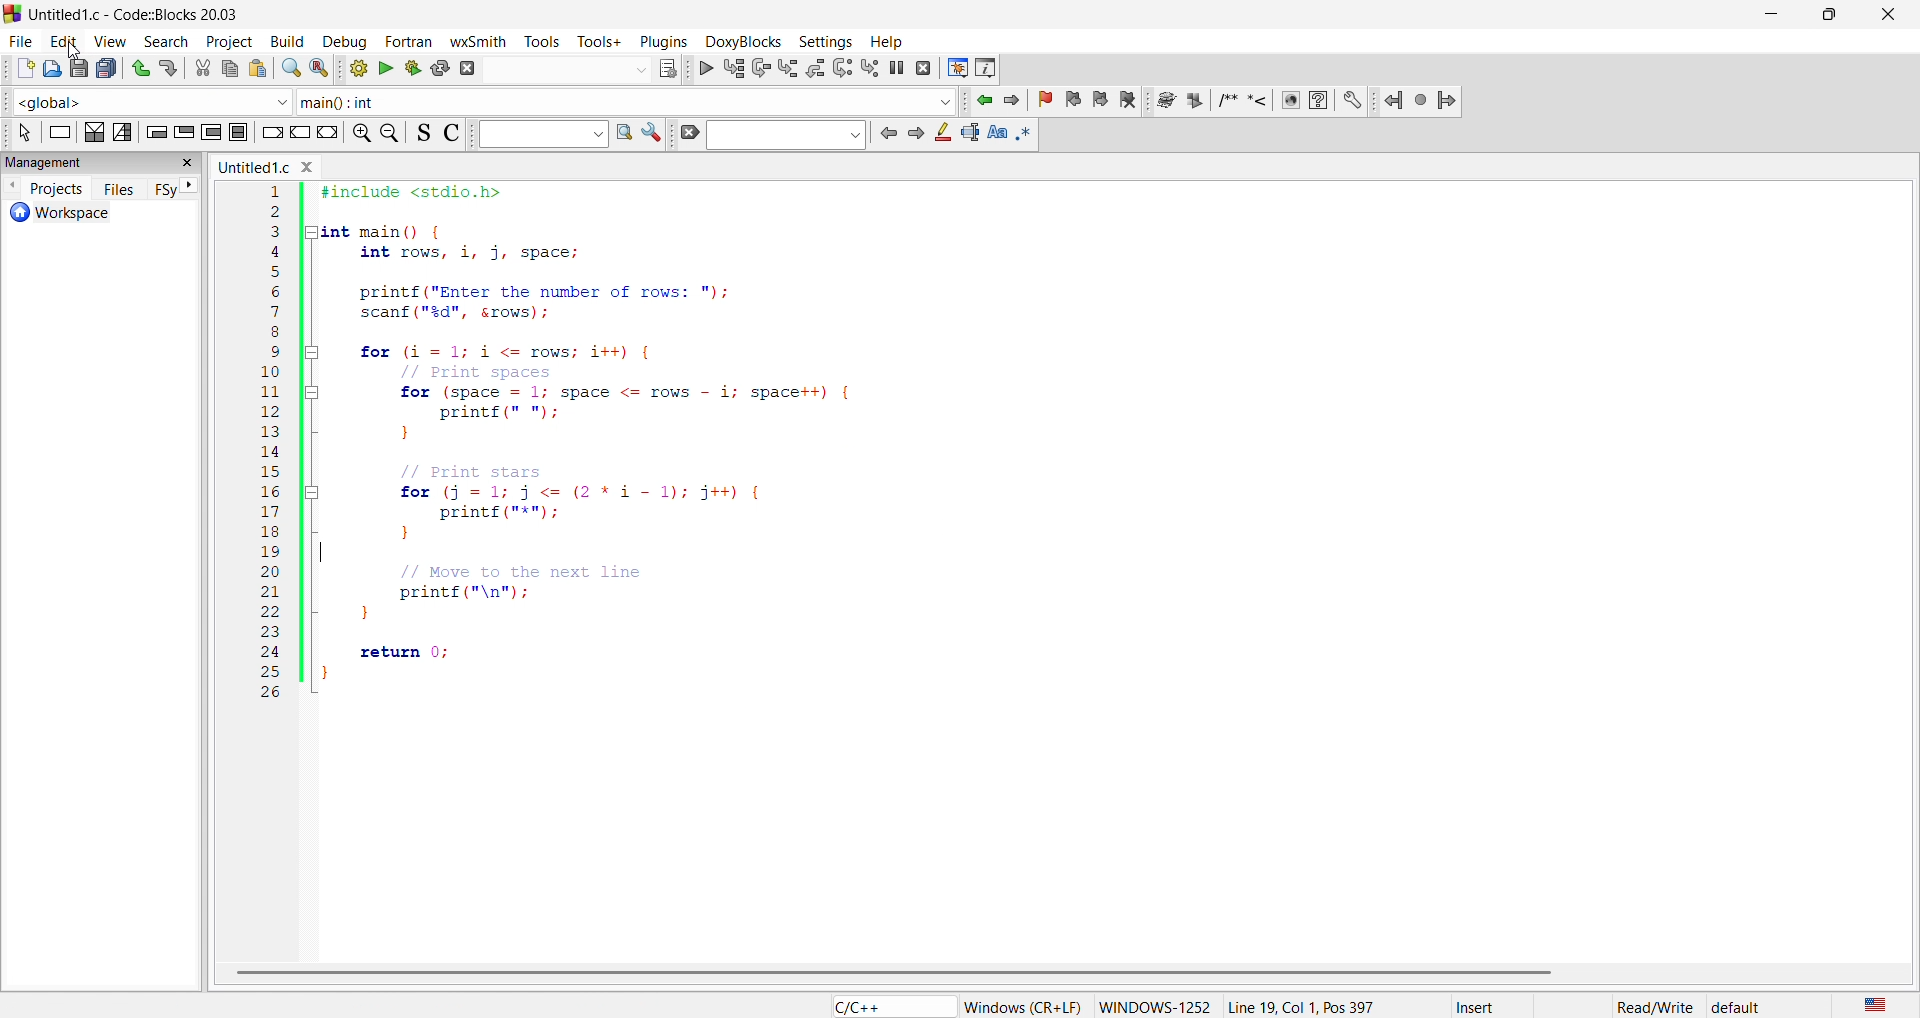 The image size is (1920, 1018). I want to click on run, so click(383, 67).